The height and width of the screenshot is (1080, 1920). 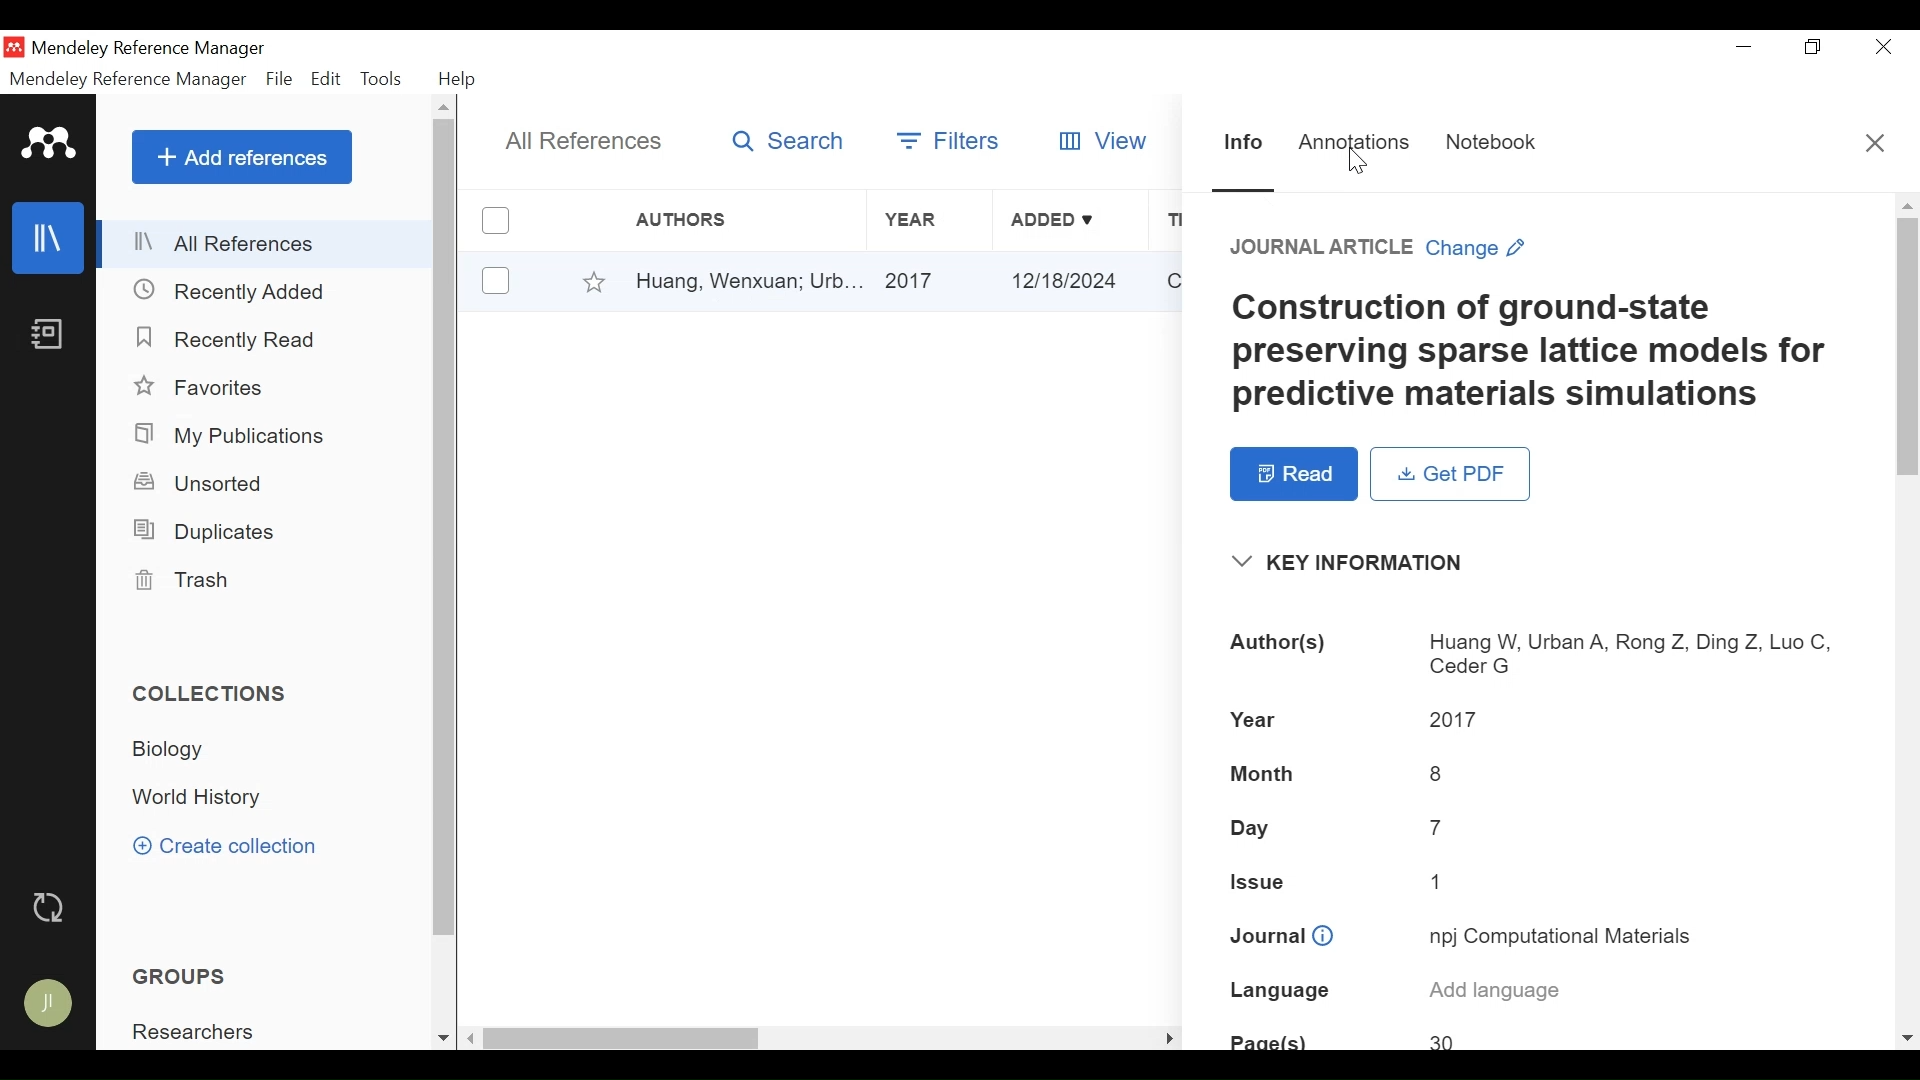 What do you see at coordinates (49, 335) in the screenshot?
I see `Notebook` at bounding box center [49, 335].